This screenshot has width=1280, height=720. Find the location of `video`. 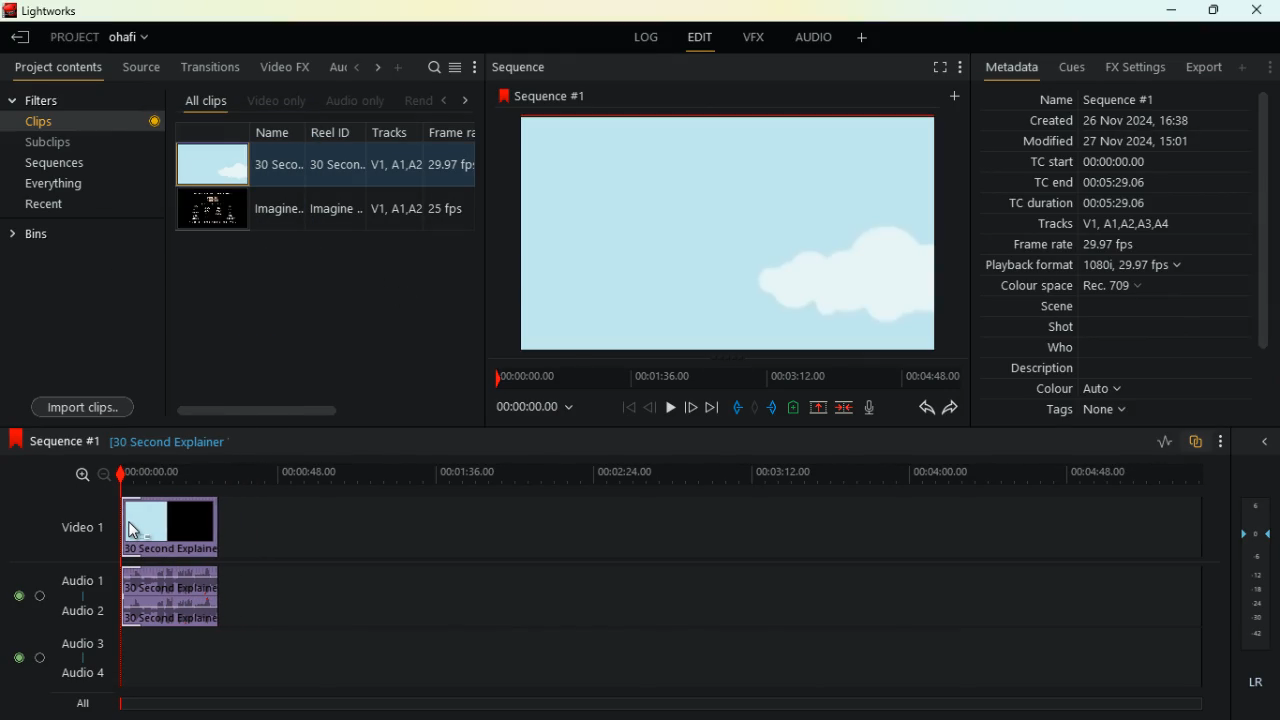

video is located at coordinates (171, 525).